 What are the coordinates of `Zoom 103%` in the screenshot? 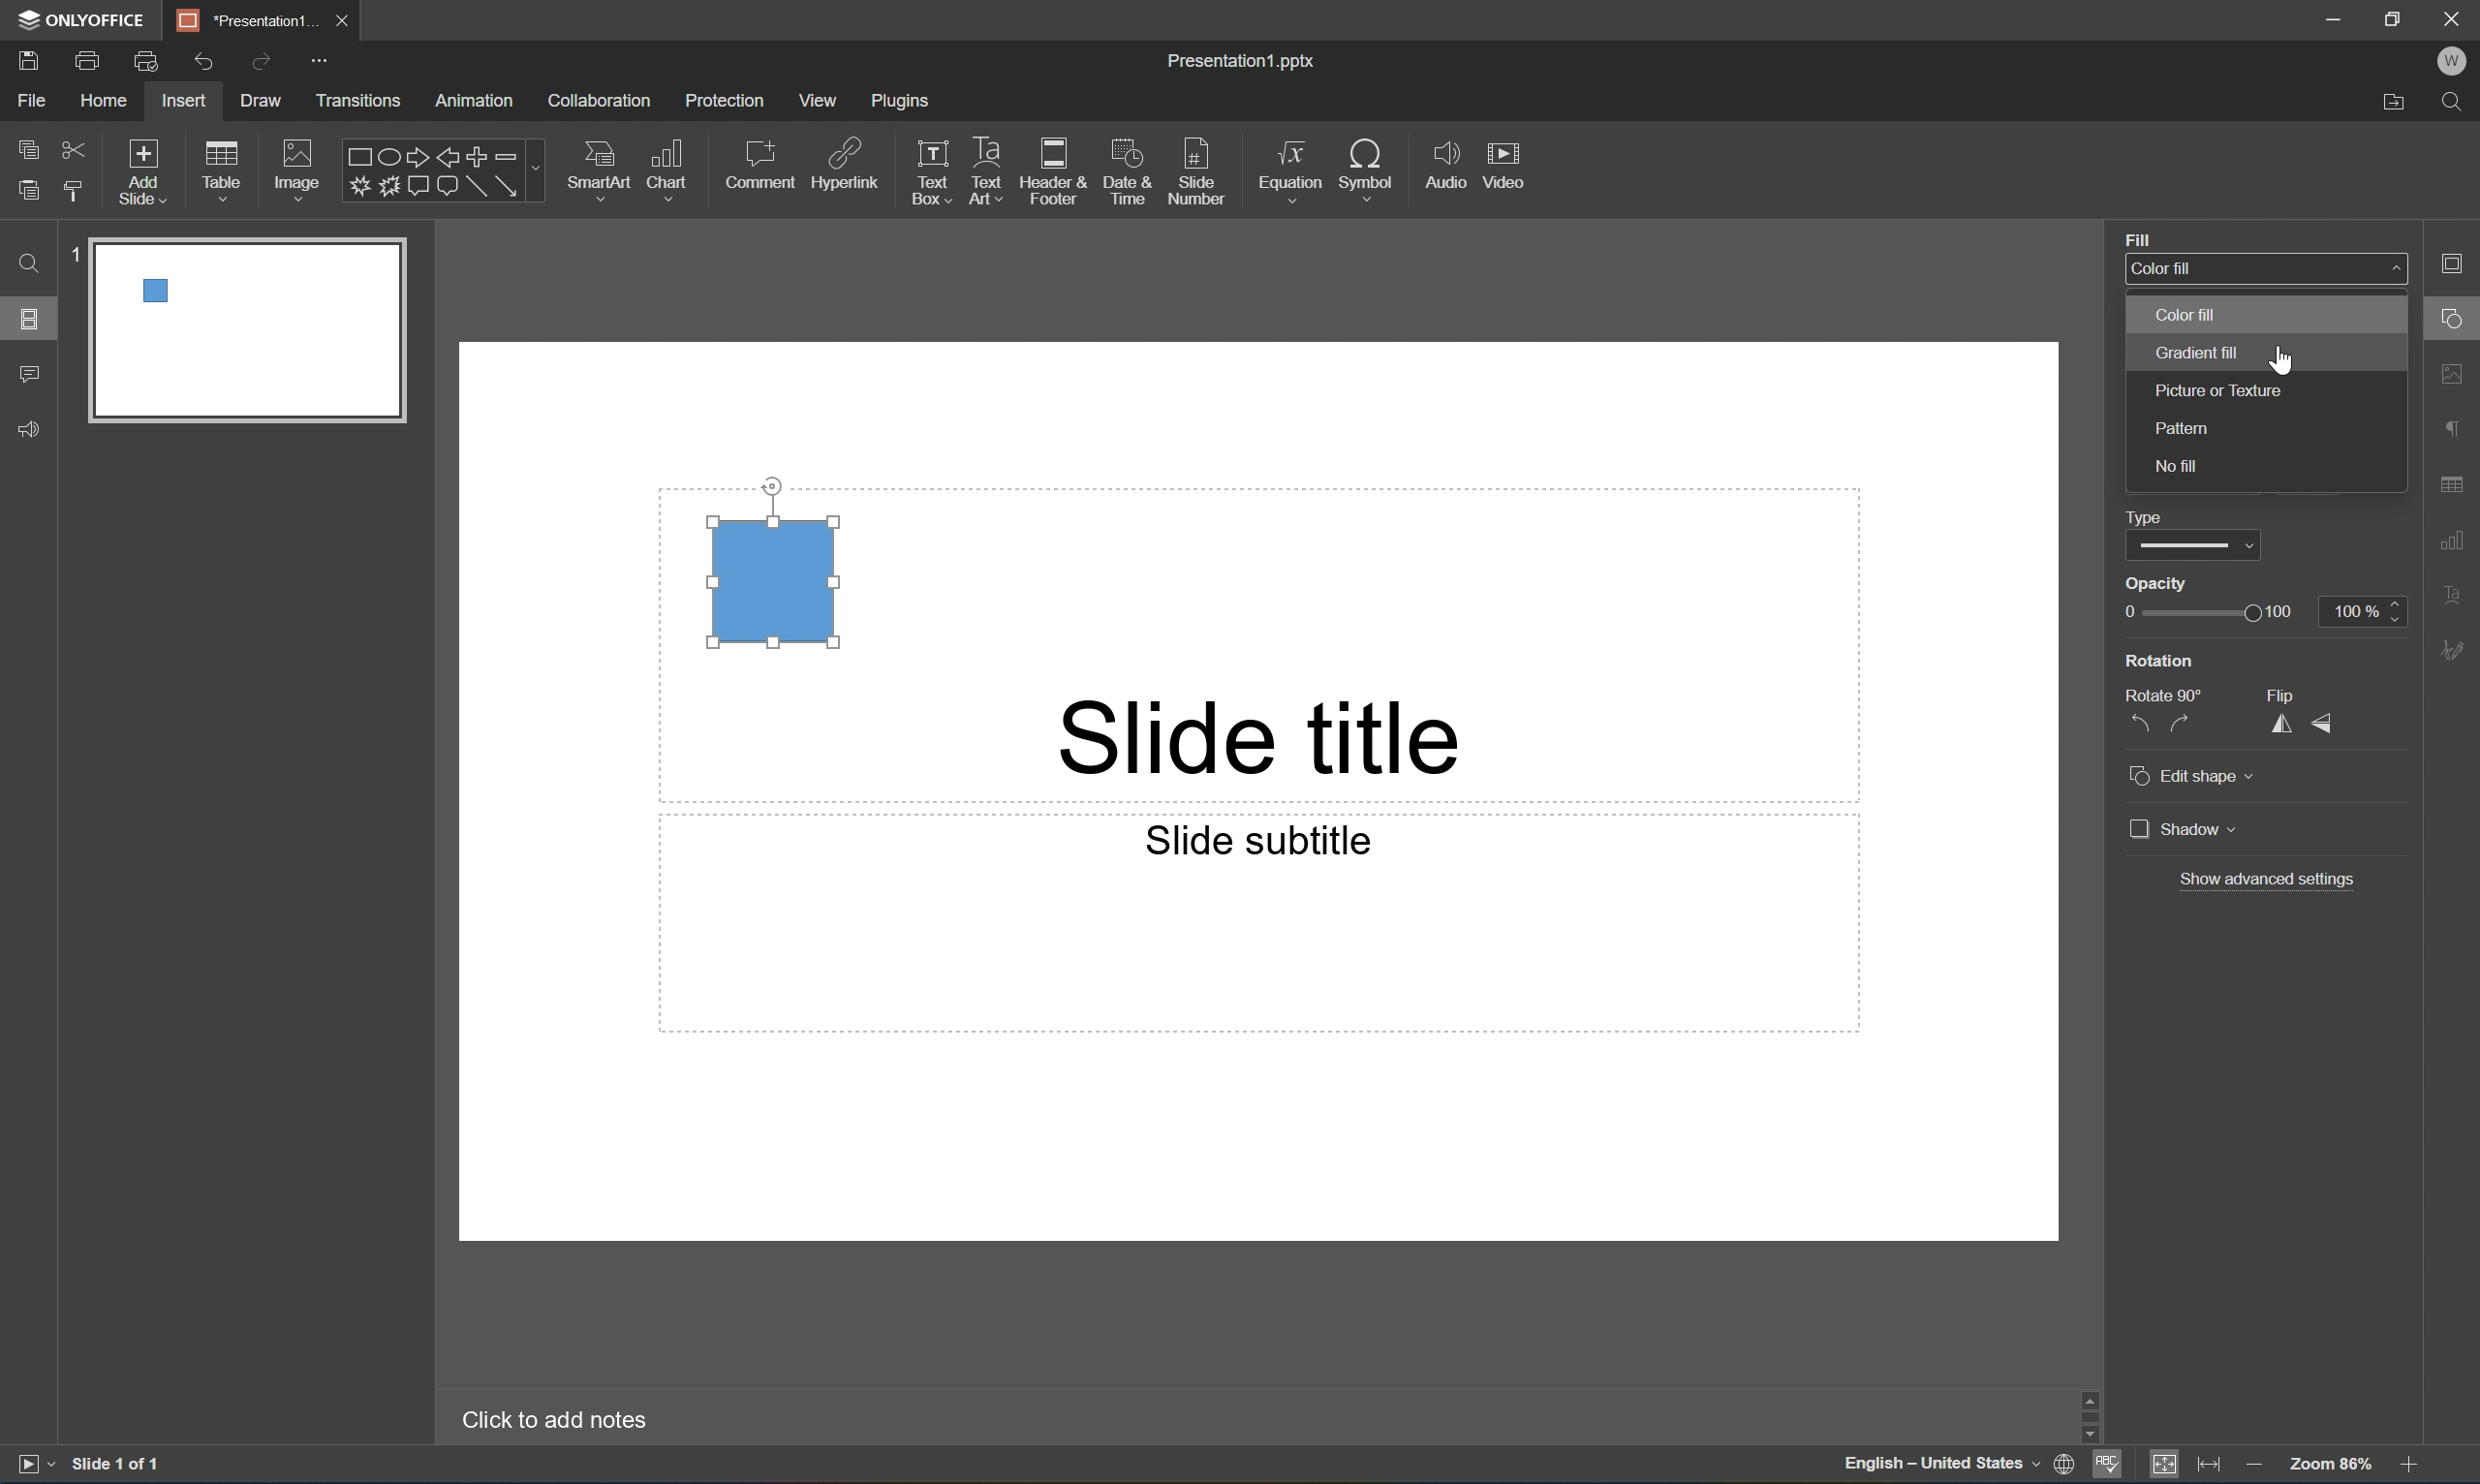 It's located at (2330, 1463).